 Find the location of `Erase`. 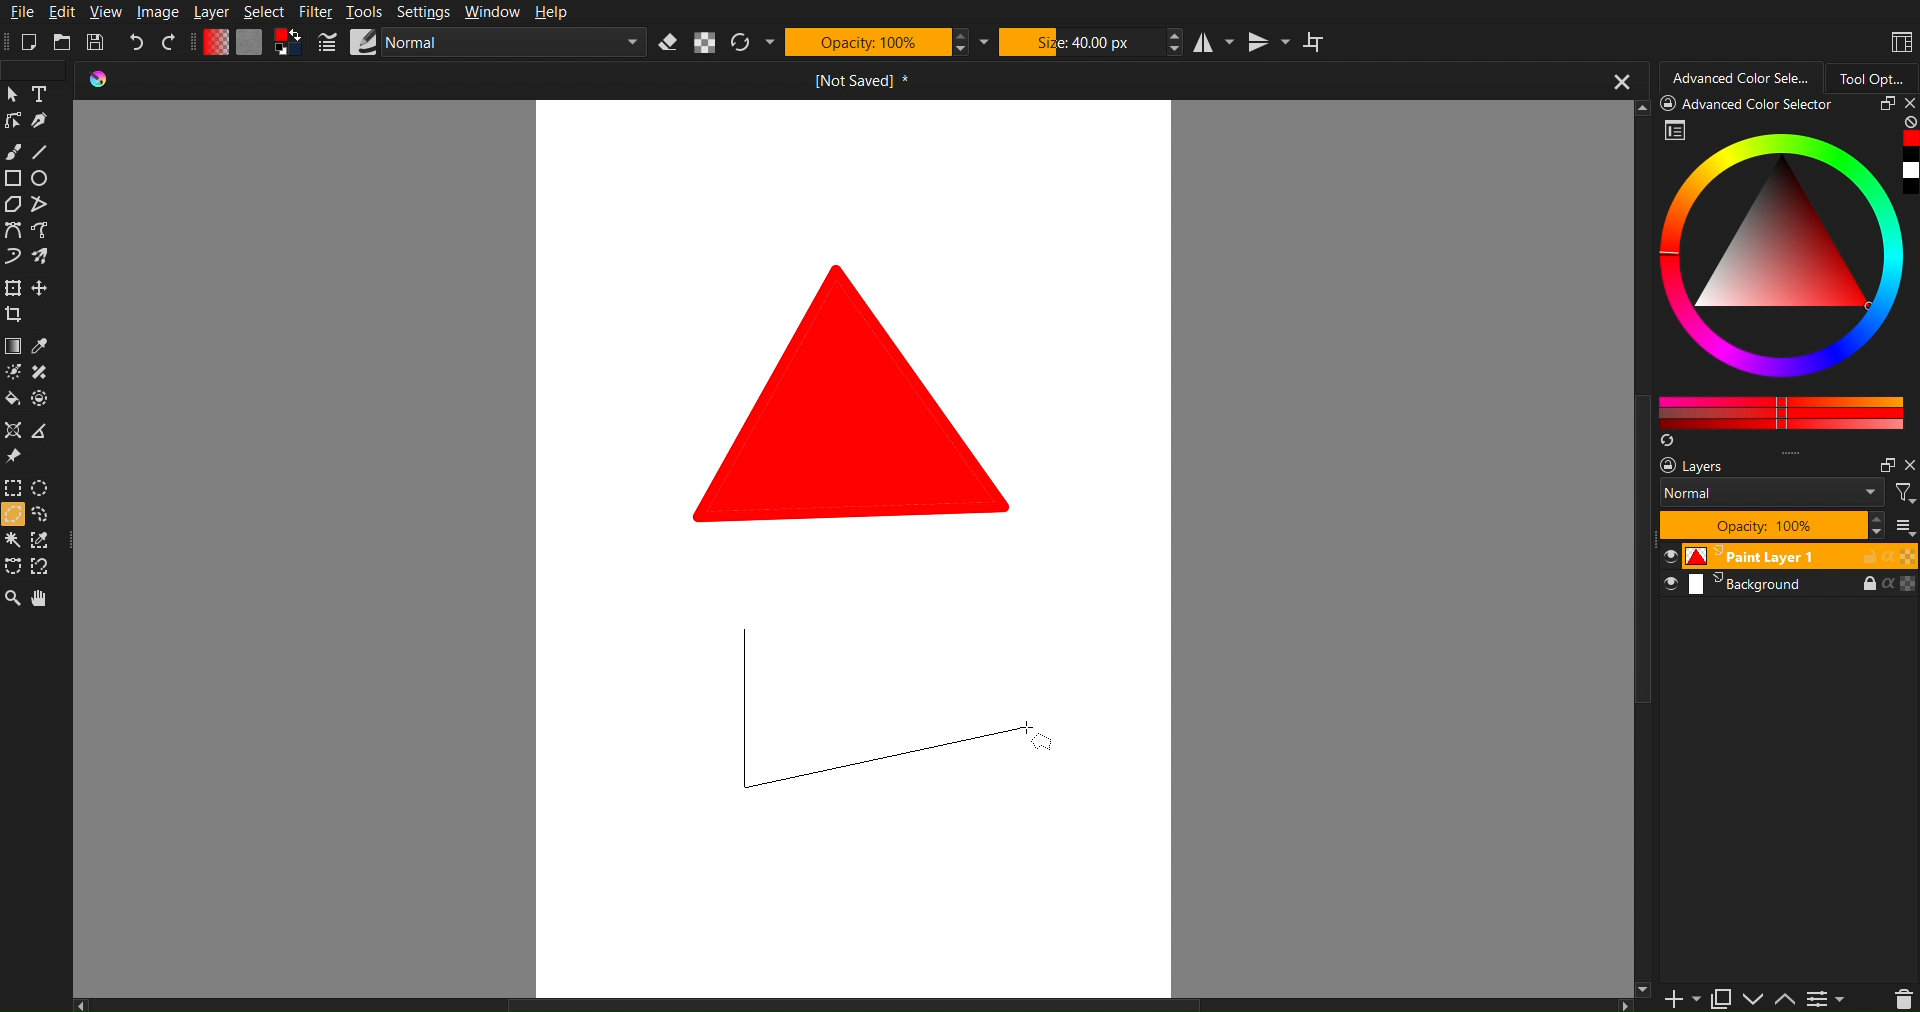

Erase is located at coordinates (668, 43).